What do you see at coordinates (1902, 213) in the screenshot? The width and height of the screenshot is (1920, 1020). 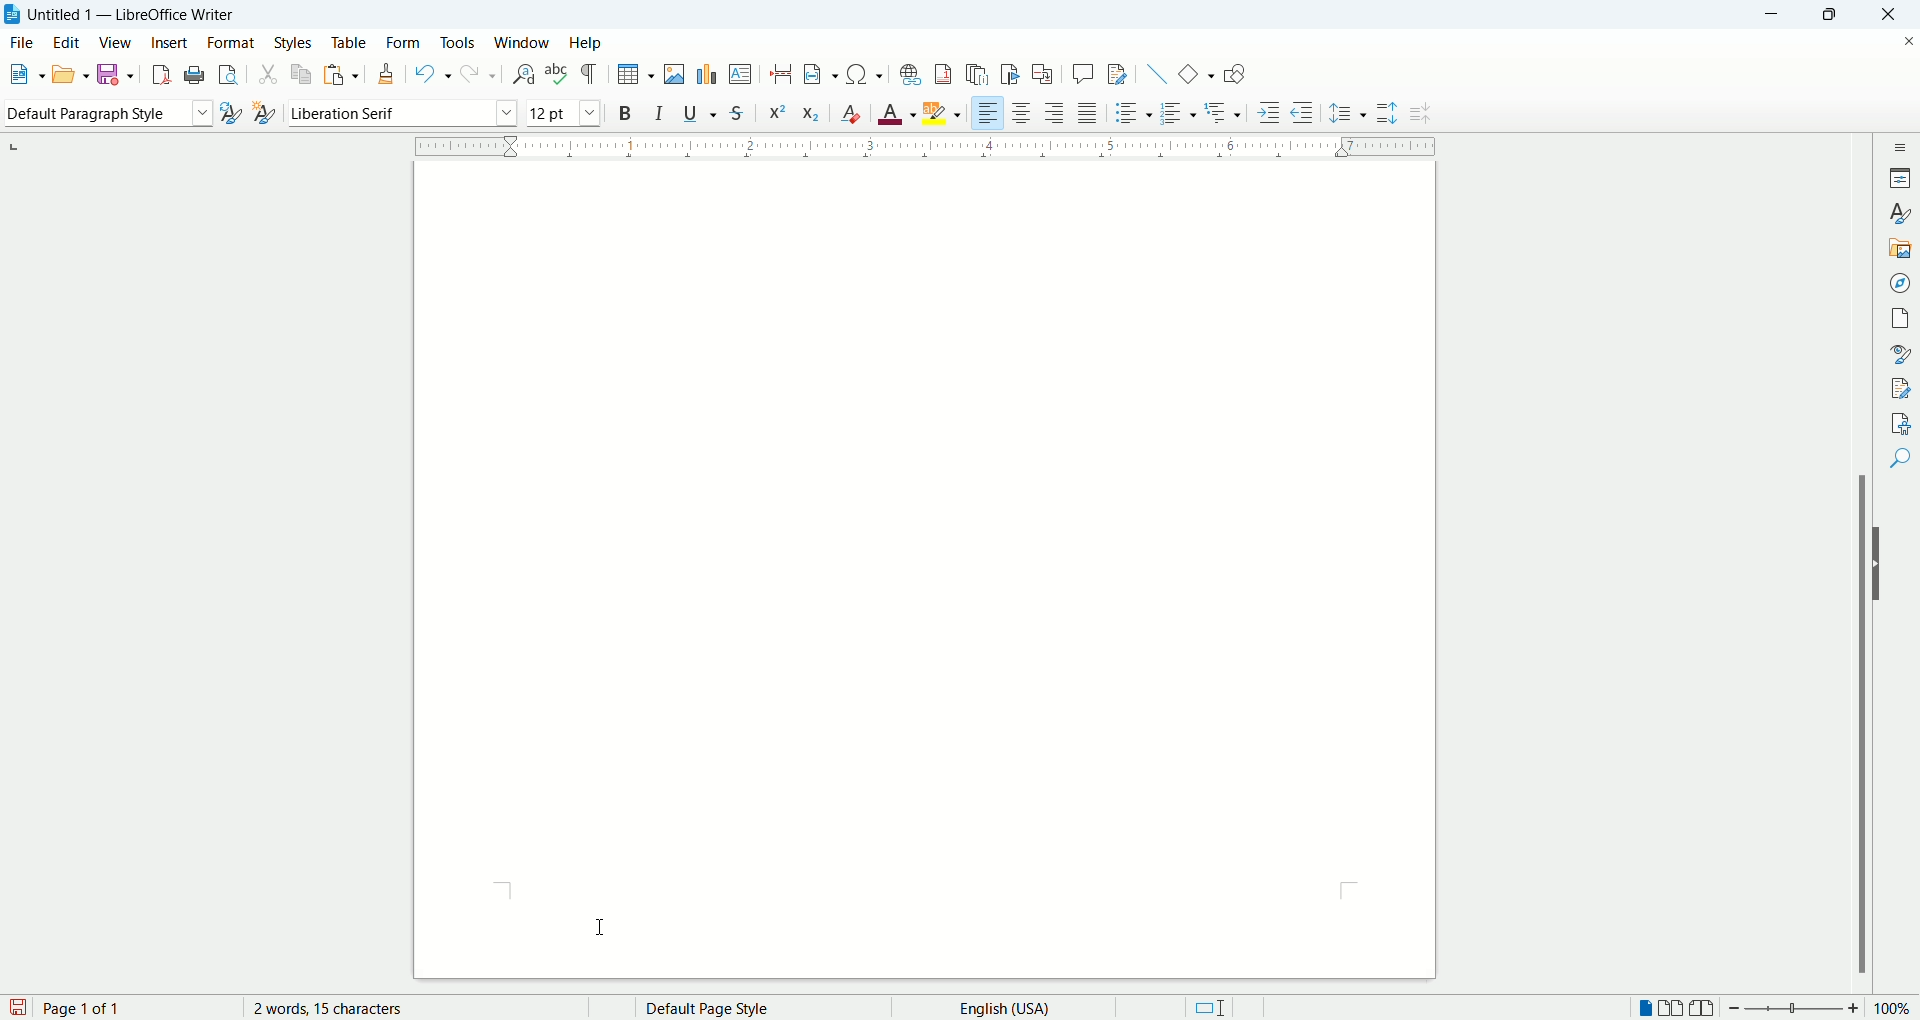 I see `styles` at bounding box center [1902, 213].